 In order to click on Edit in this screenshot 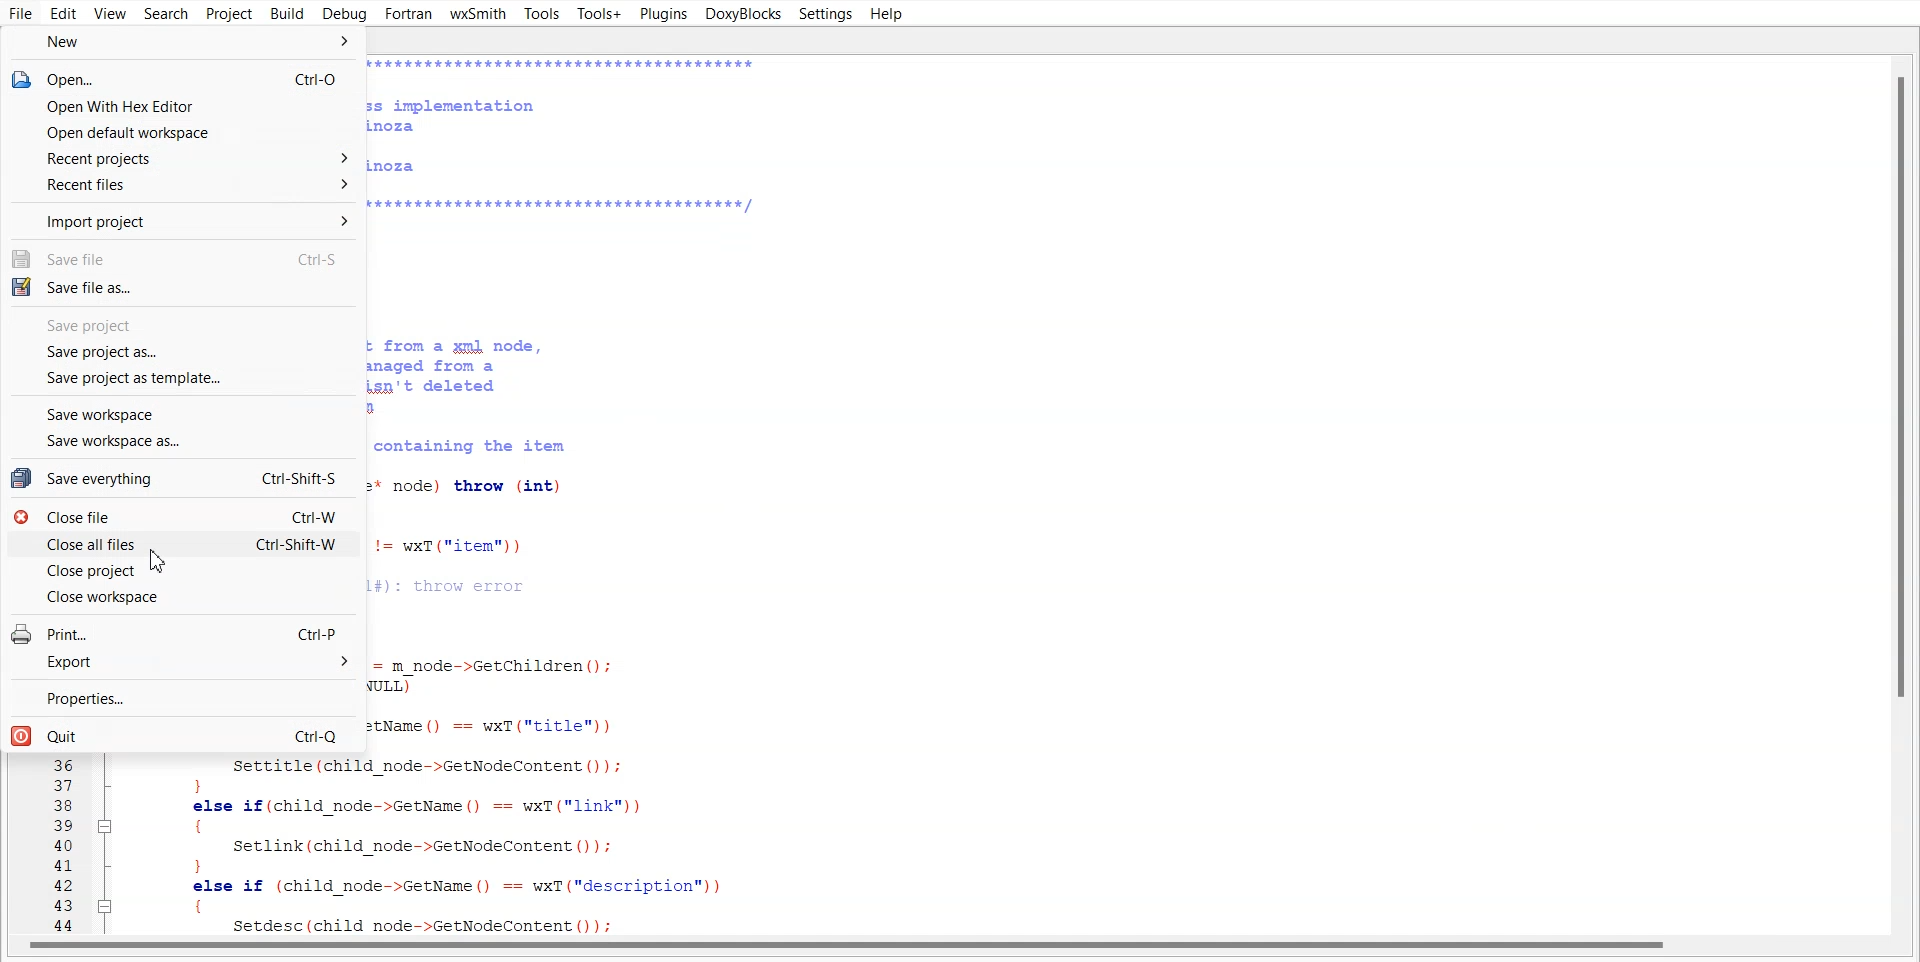, I will do `click(64, 14)`.